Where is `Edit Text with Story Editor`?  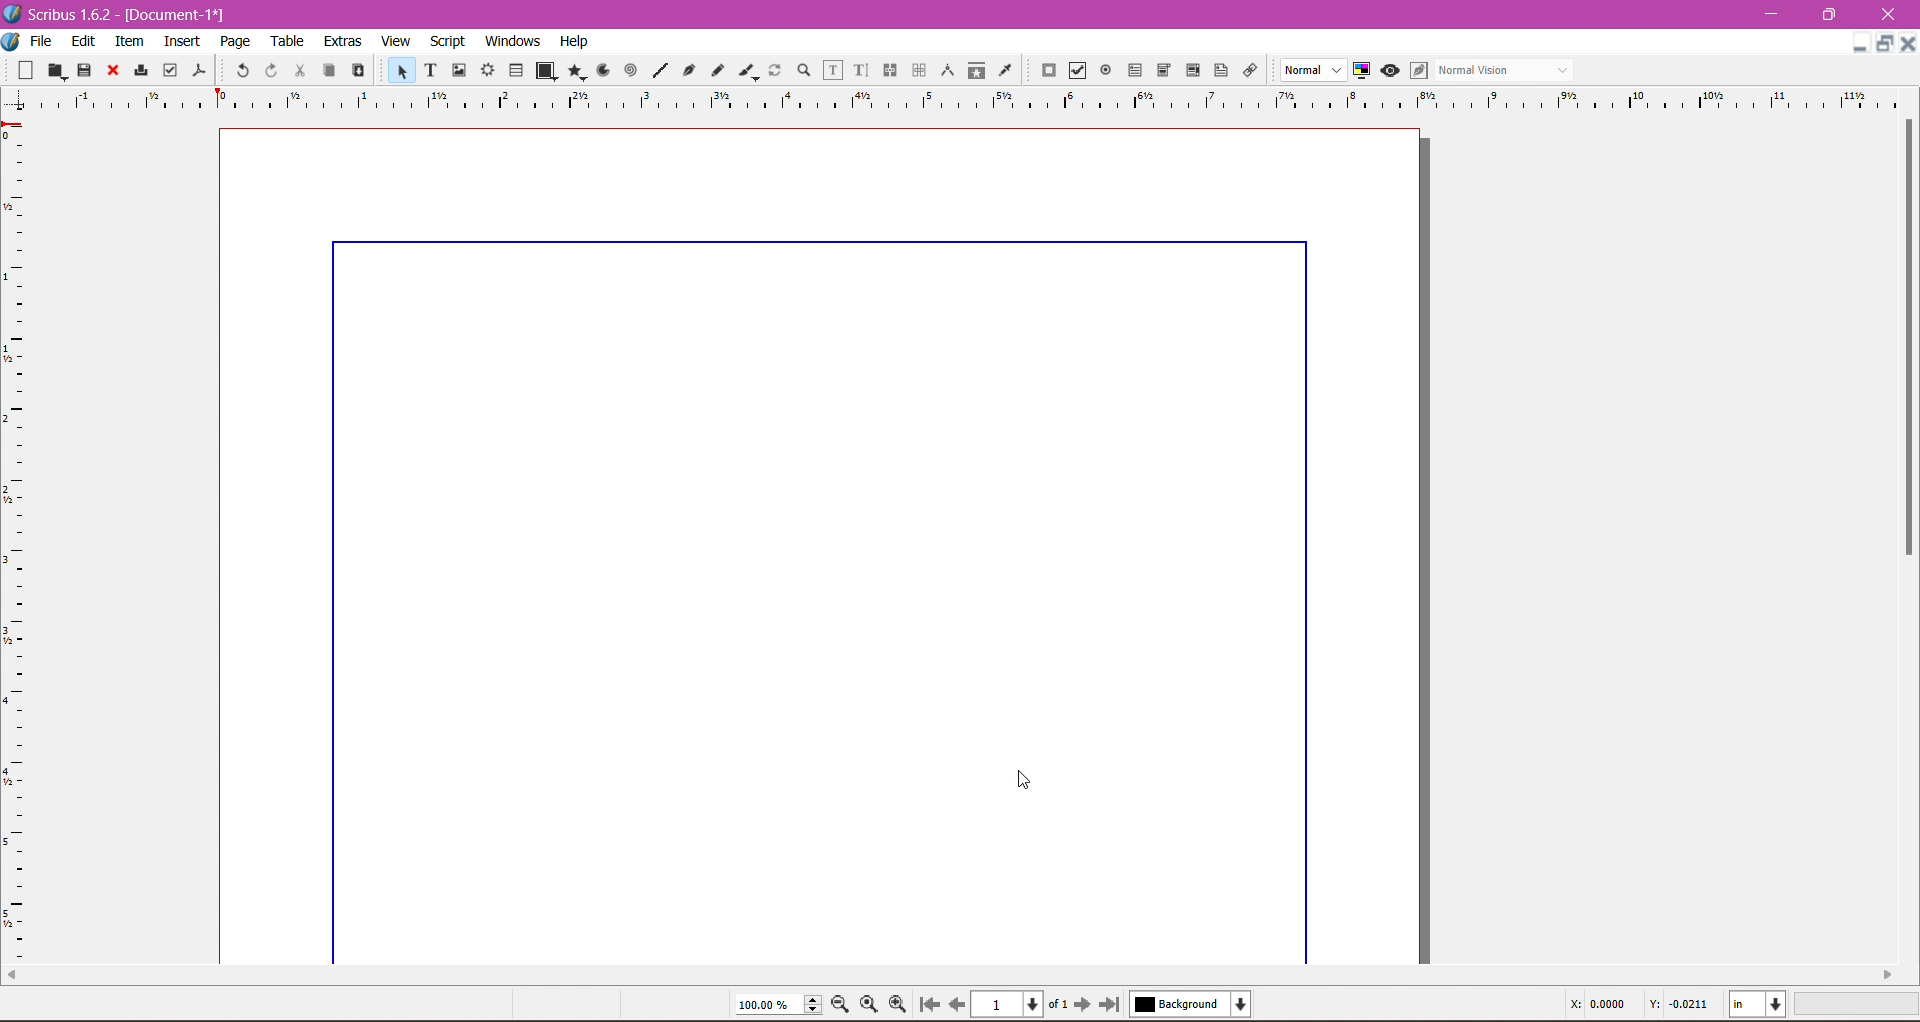 Edit Text with Story Editor is located at coordinates (859, 70).